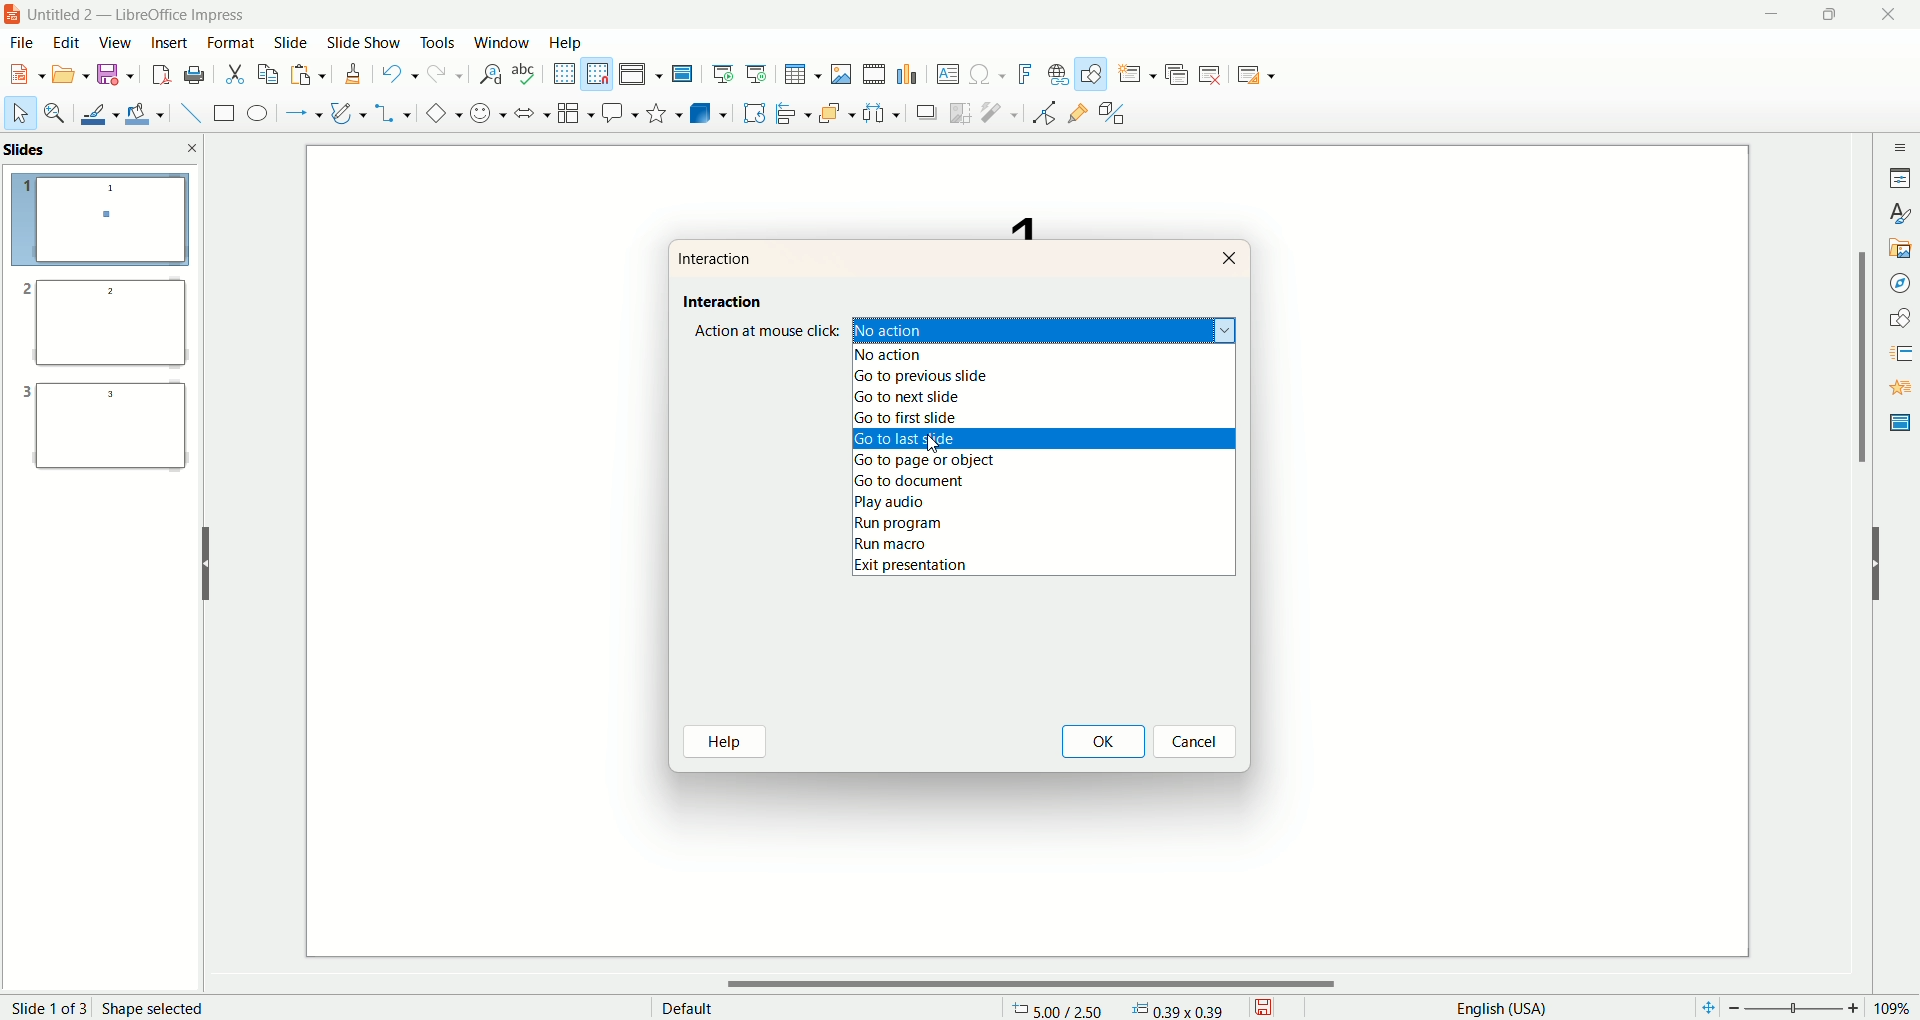 This screenshot has height=1020, width=1920. Describe the element at coordinates (101, 222) in the screenshot. I see `slide 1` at that location.